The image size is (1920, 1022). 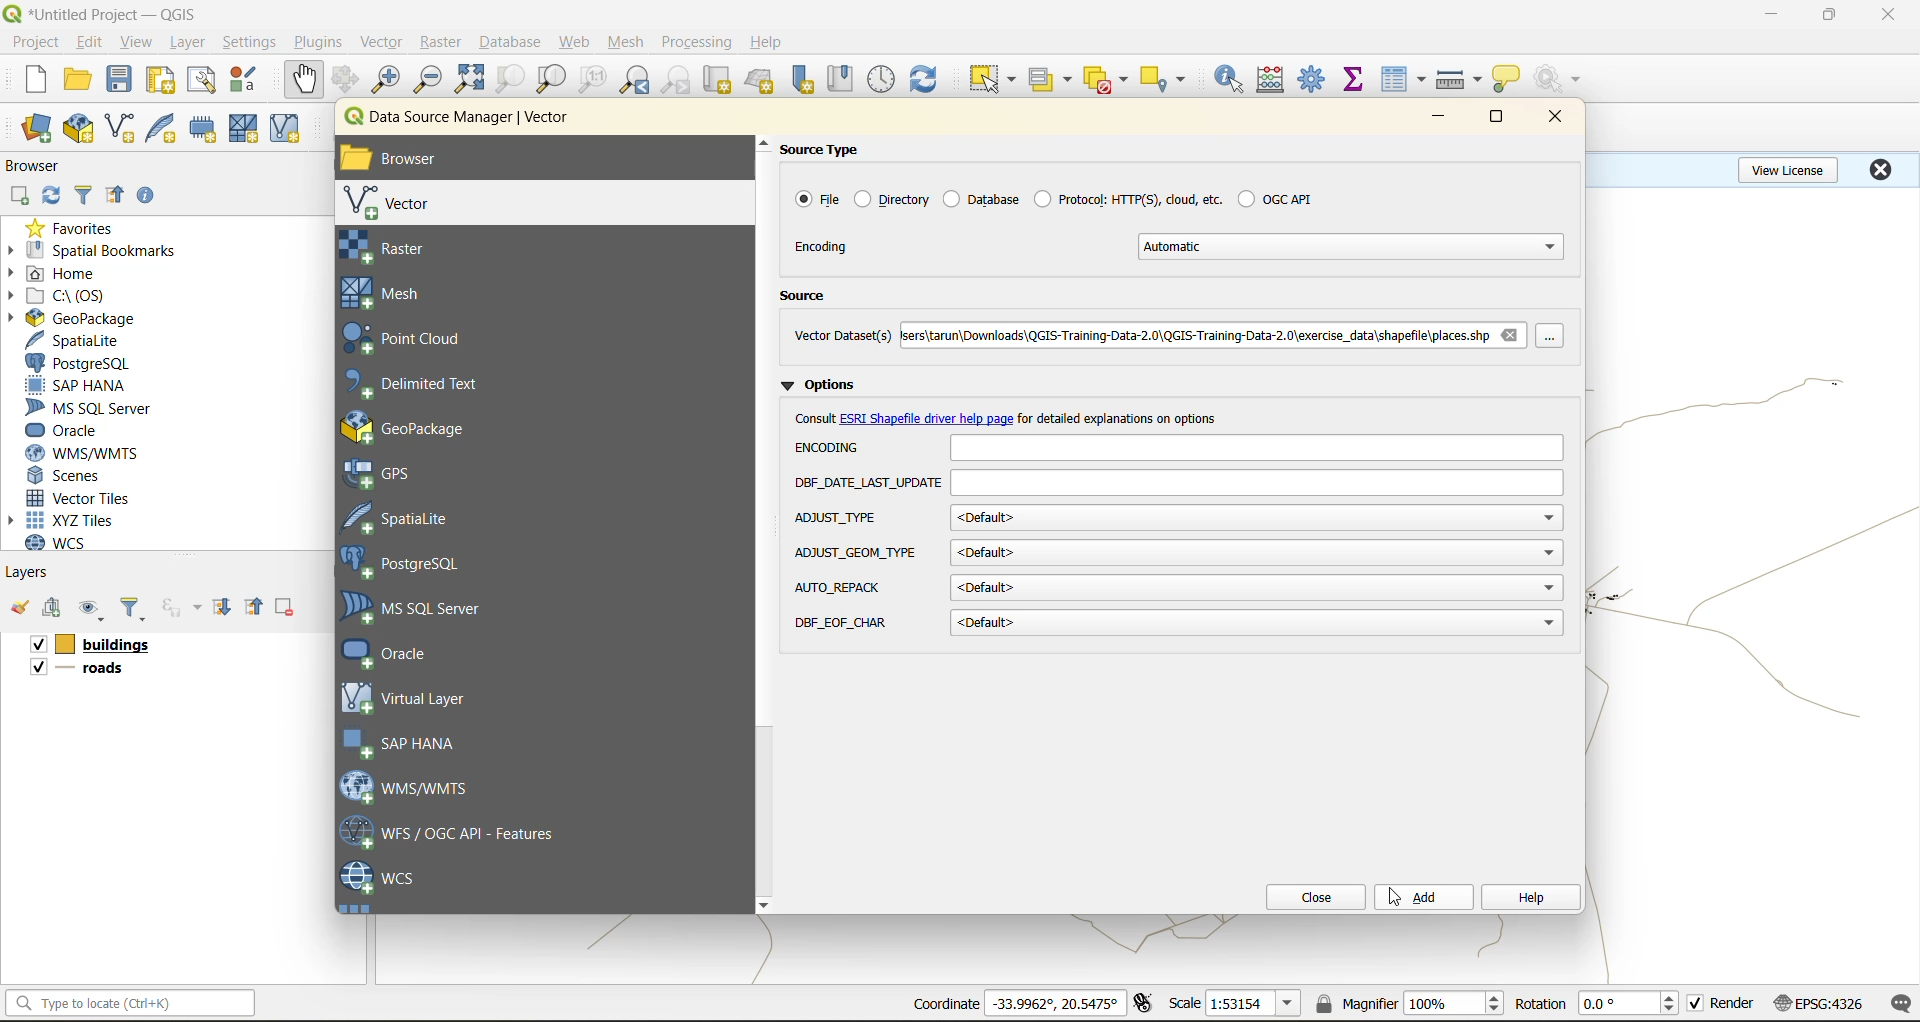 What do you see at coordinates (424, 608) in the screenshot?
I see `ms sql server` at bounding box center [424, 608].